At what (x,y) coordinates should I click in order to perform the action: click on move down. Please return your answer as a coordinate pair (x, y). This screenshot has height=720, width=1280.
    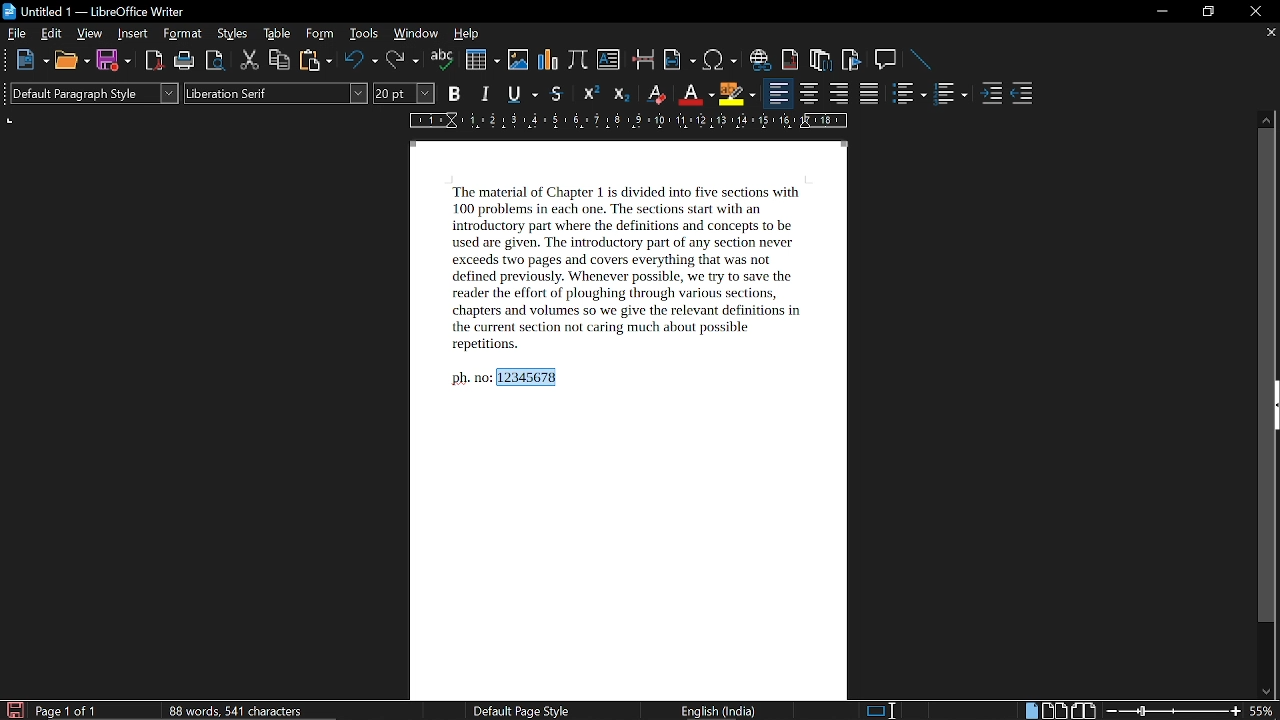
    Looking at the image, I should click on (1267, 690).